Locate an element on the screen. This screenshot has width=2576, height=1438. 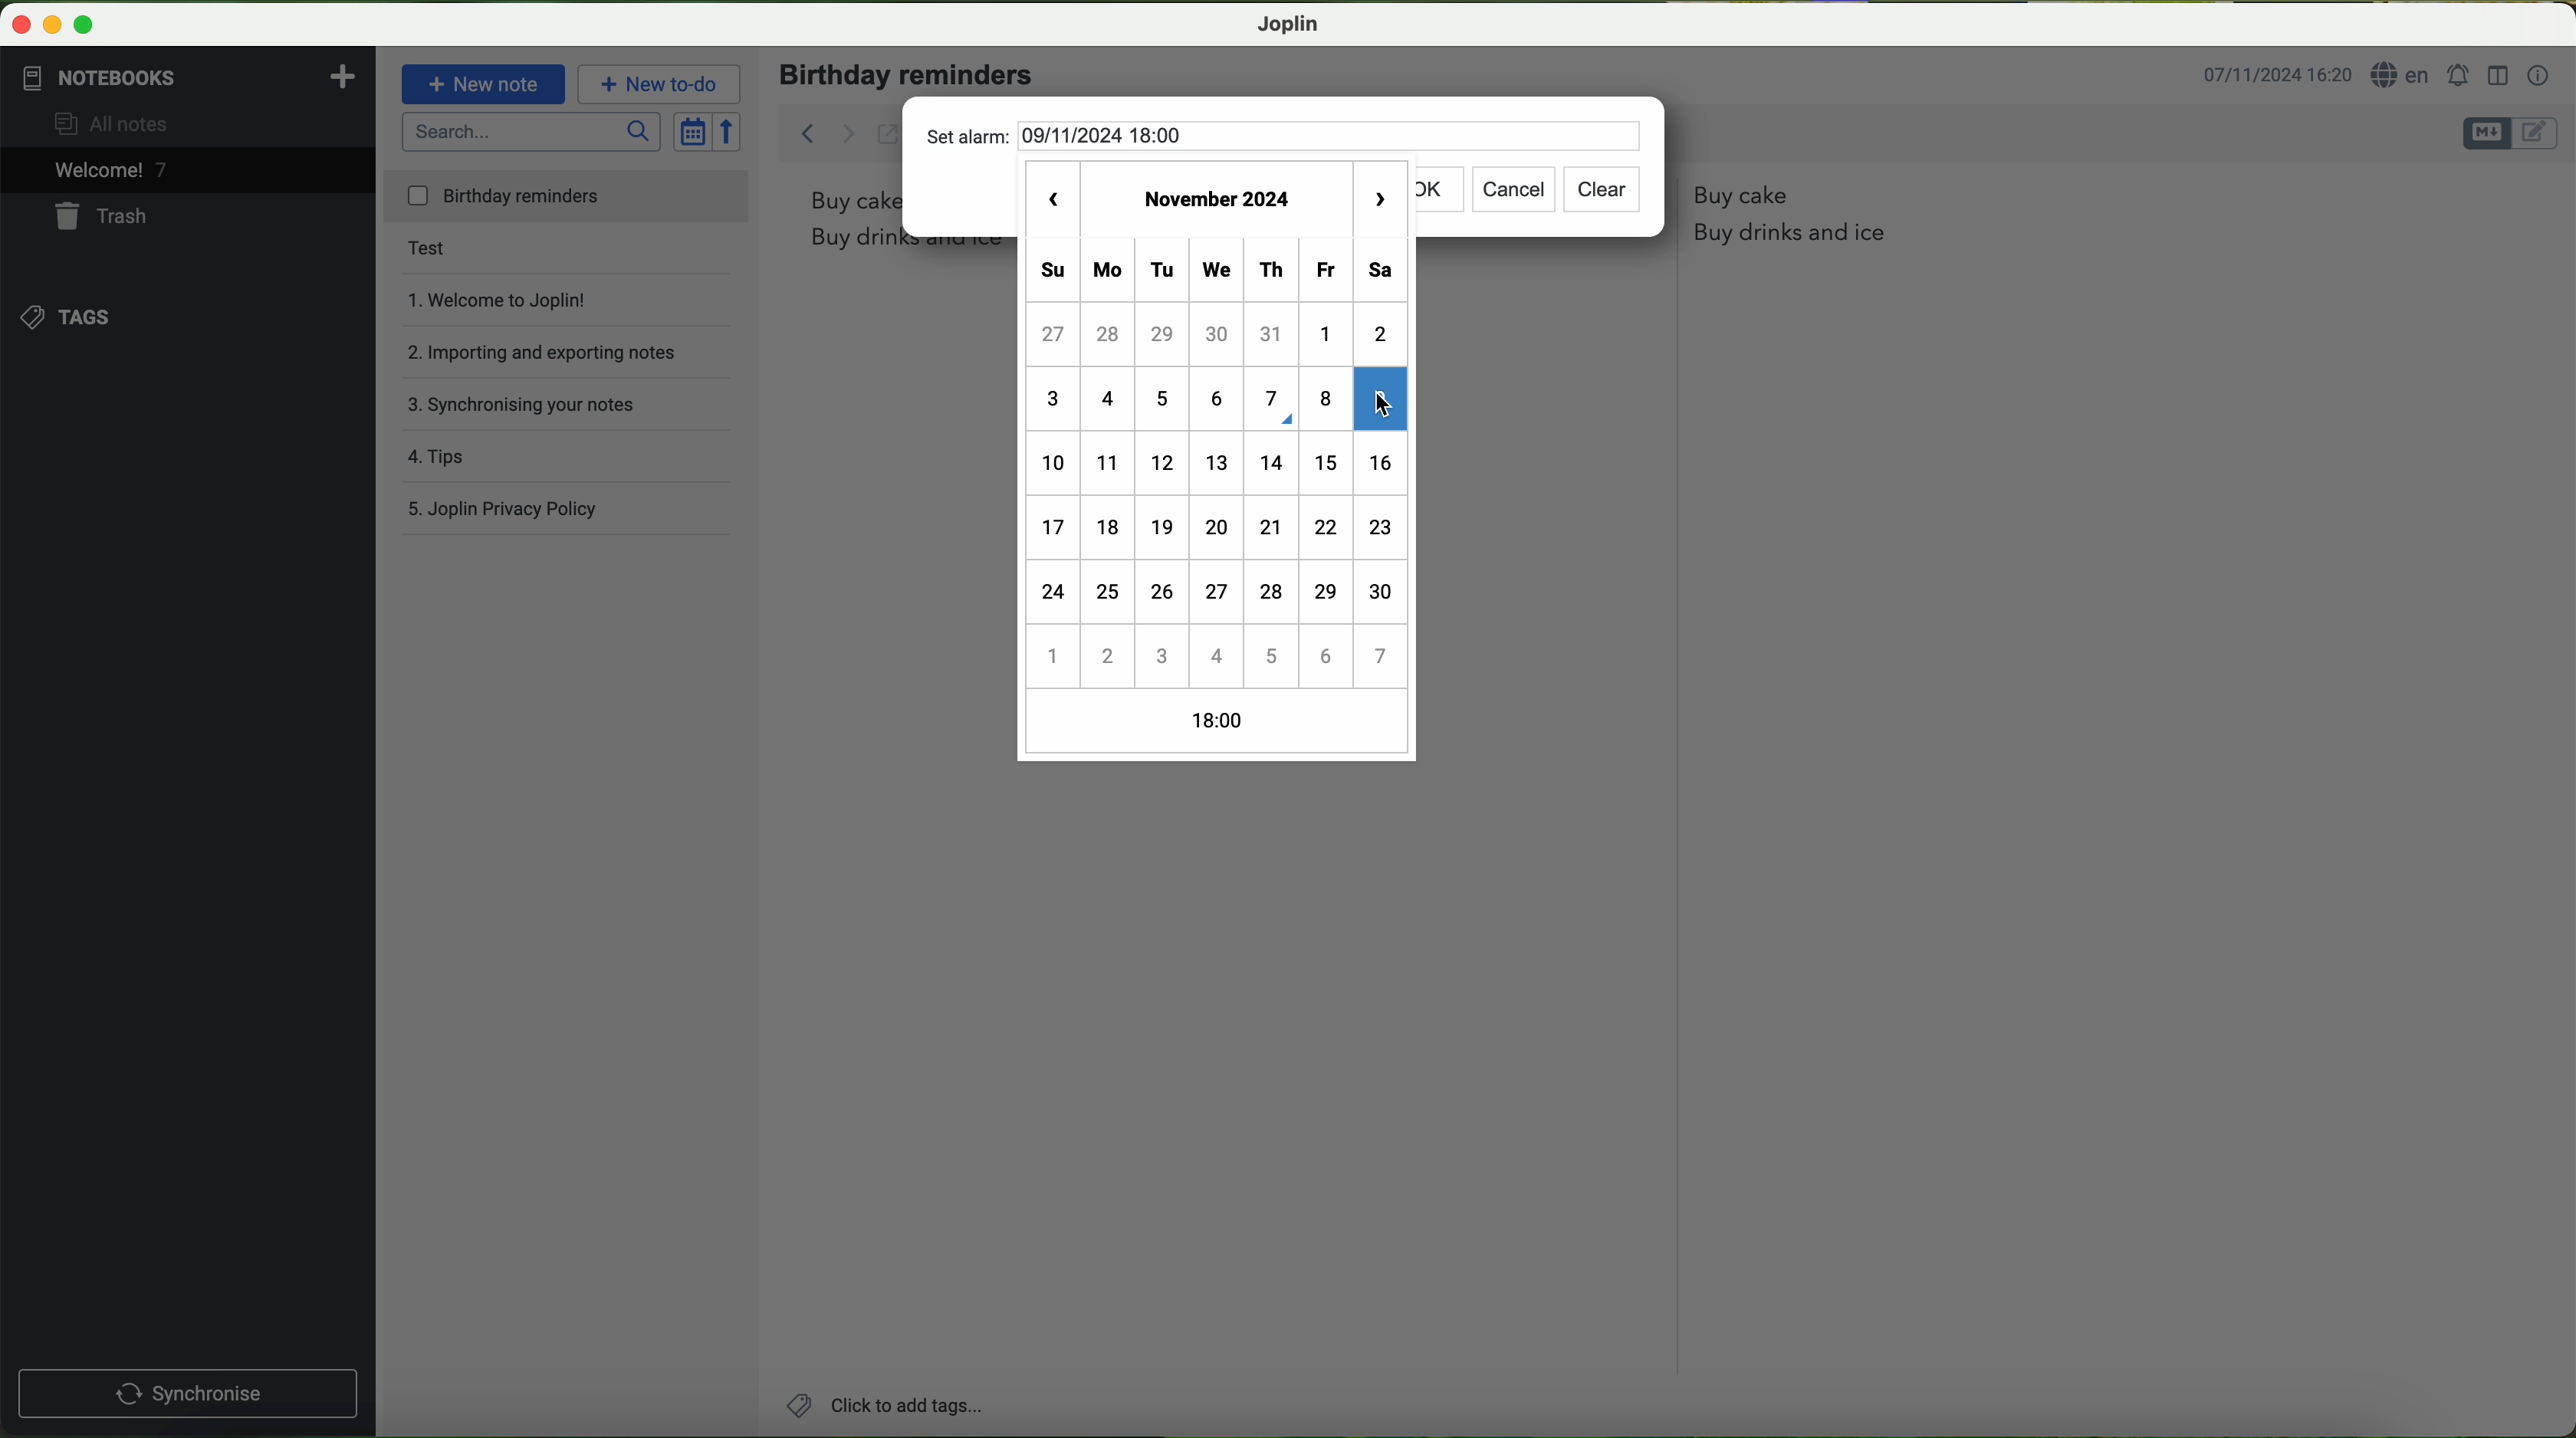
note properties is located at coordinates (2540, 76).